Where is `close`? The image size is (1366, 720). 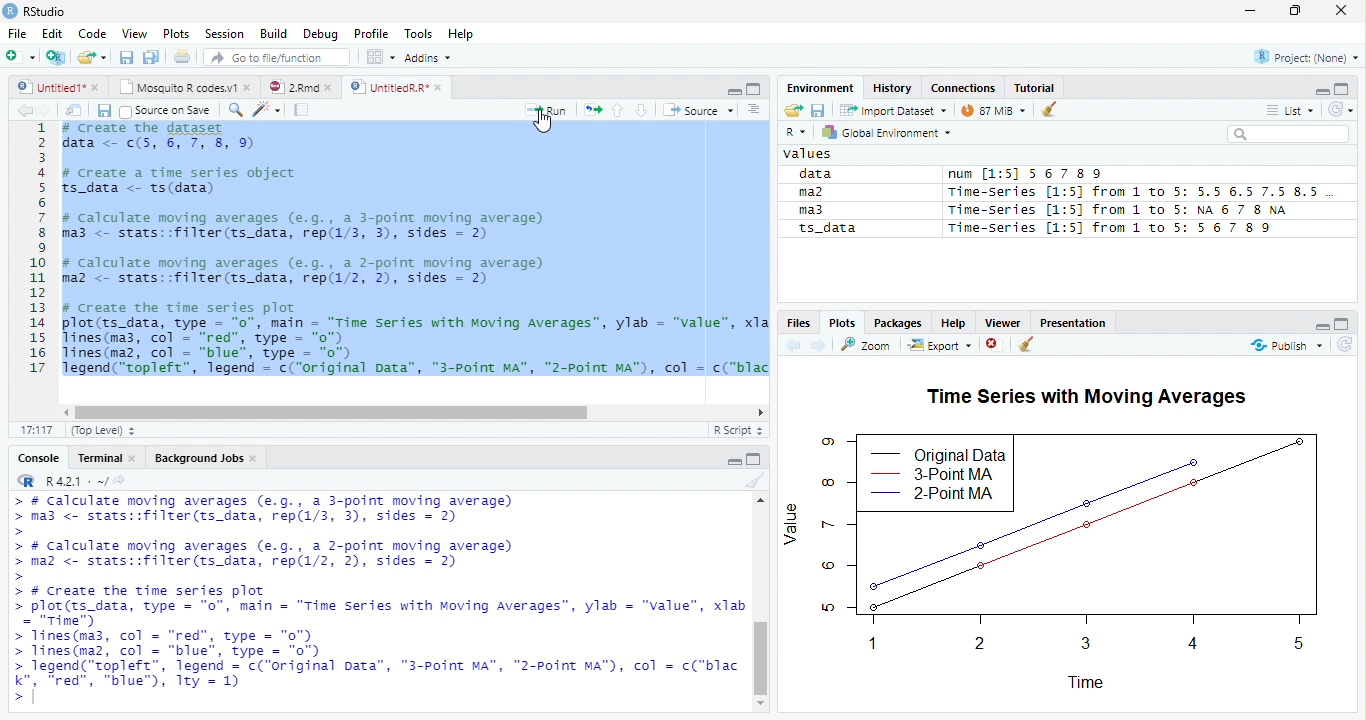 close is located at coordinates (441, 88).